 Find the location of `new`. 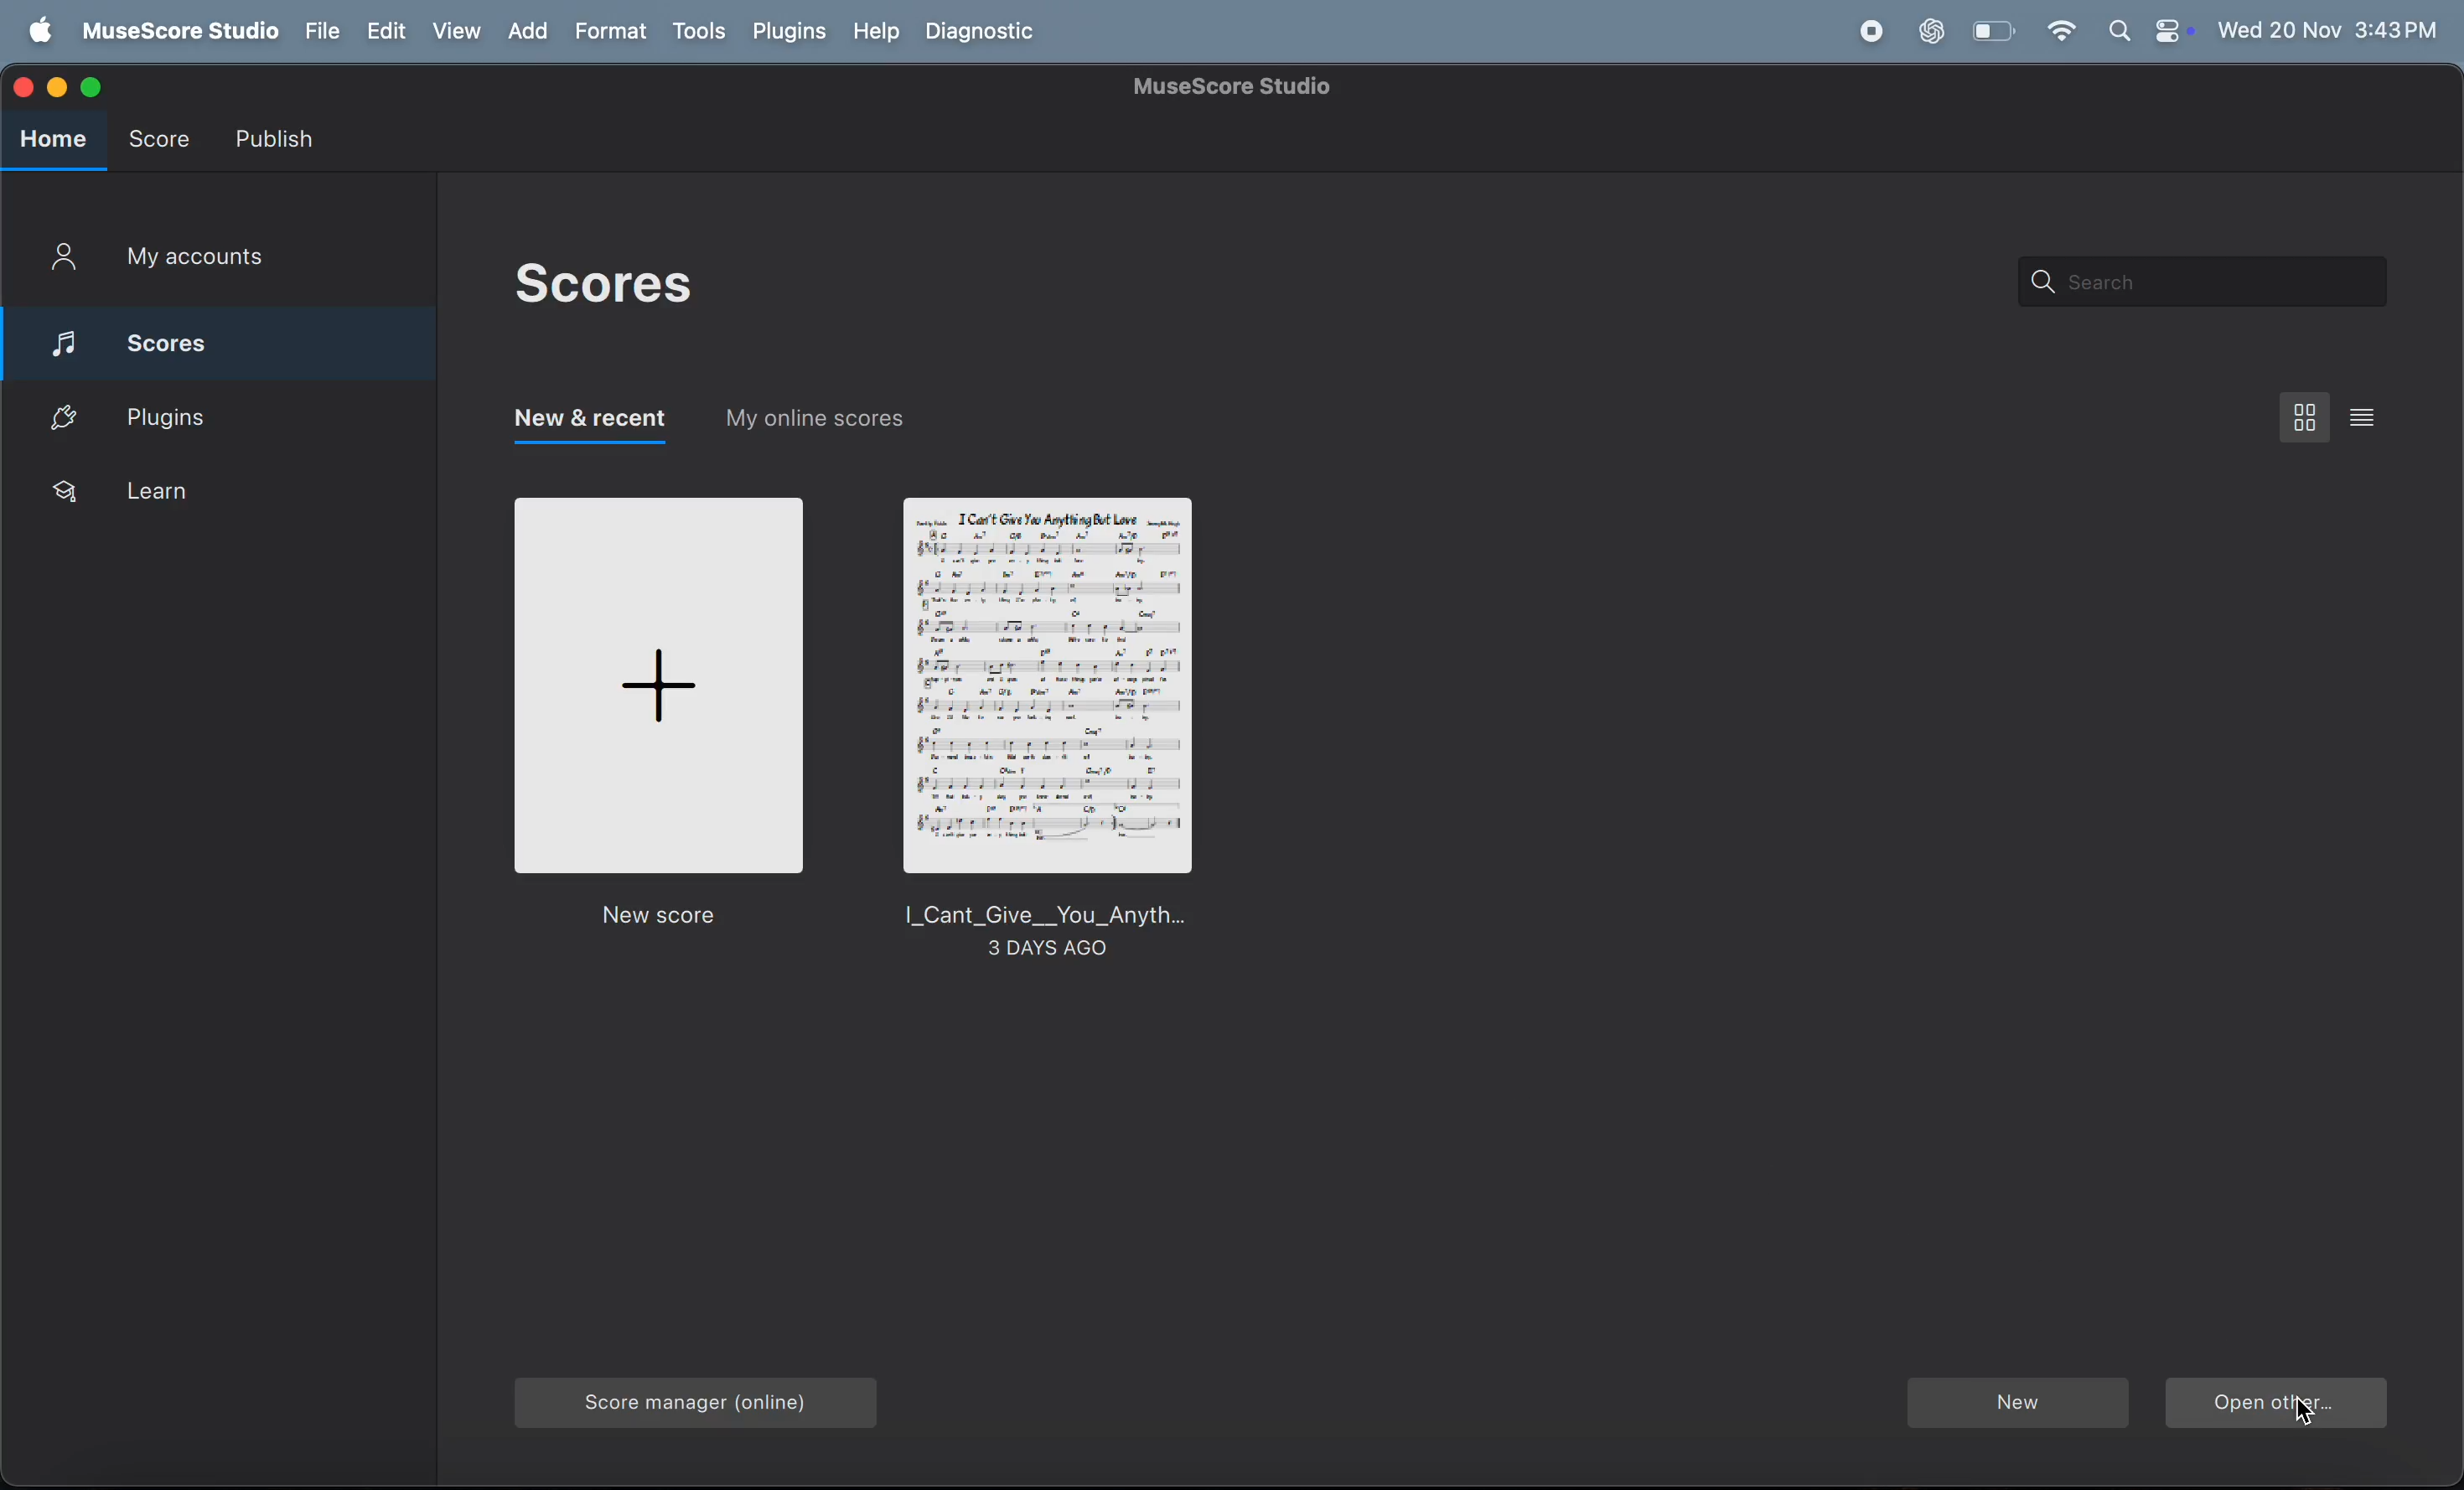

new is located at coordinates (2015, 1401).